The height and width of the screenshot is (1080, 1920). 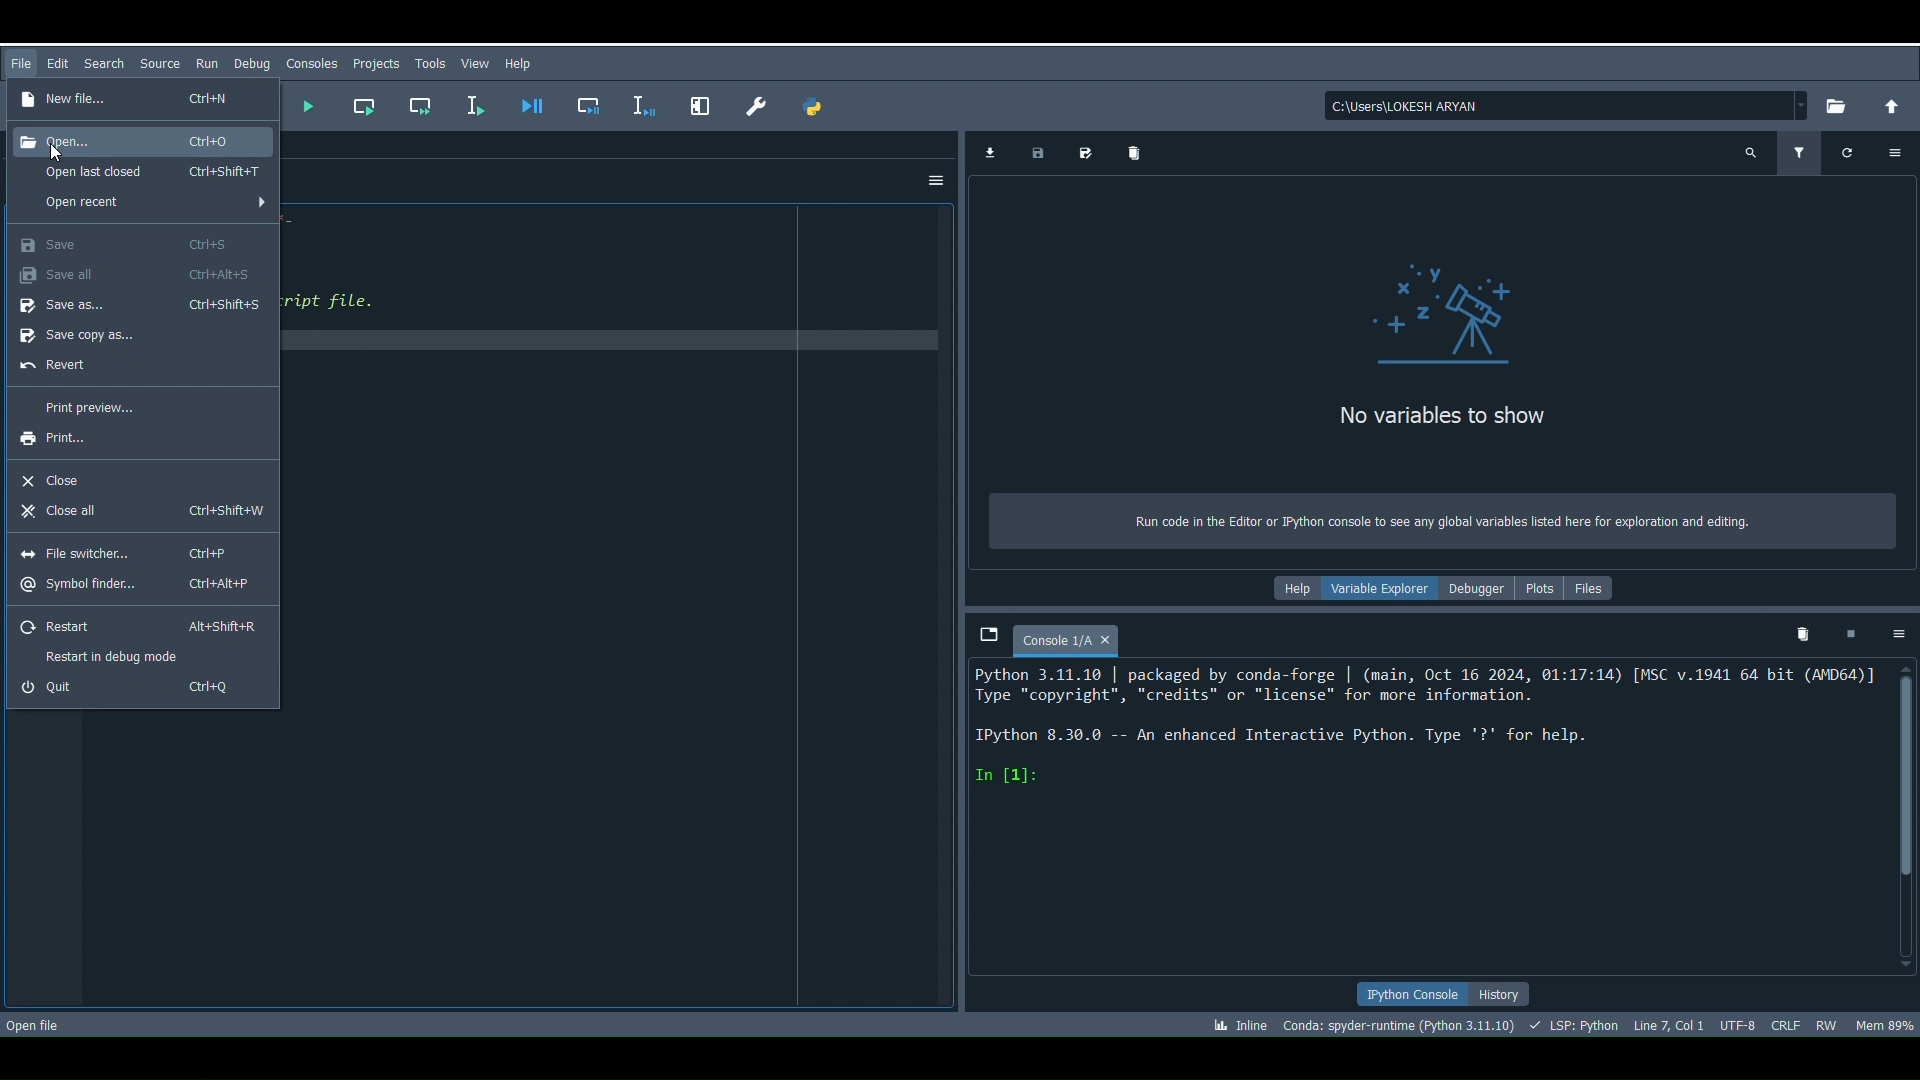 What do you see at coordinates (1739, 1022) in the screenshot?
I see `Encoding` at bounding box center [1739, 1022].